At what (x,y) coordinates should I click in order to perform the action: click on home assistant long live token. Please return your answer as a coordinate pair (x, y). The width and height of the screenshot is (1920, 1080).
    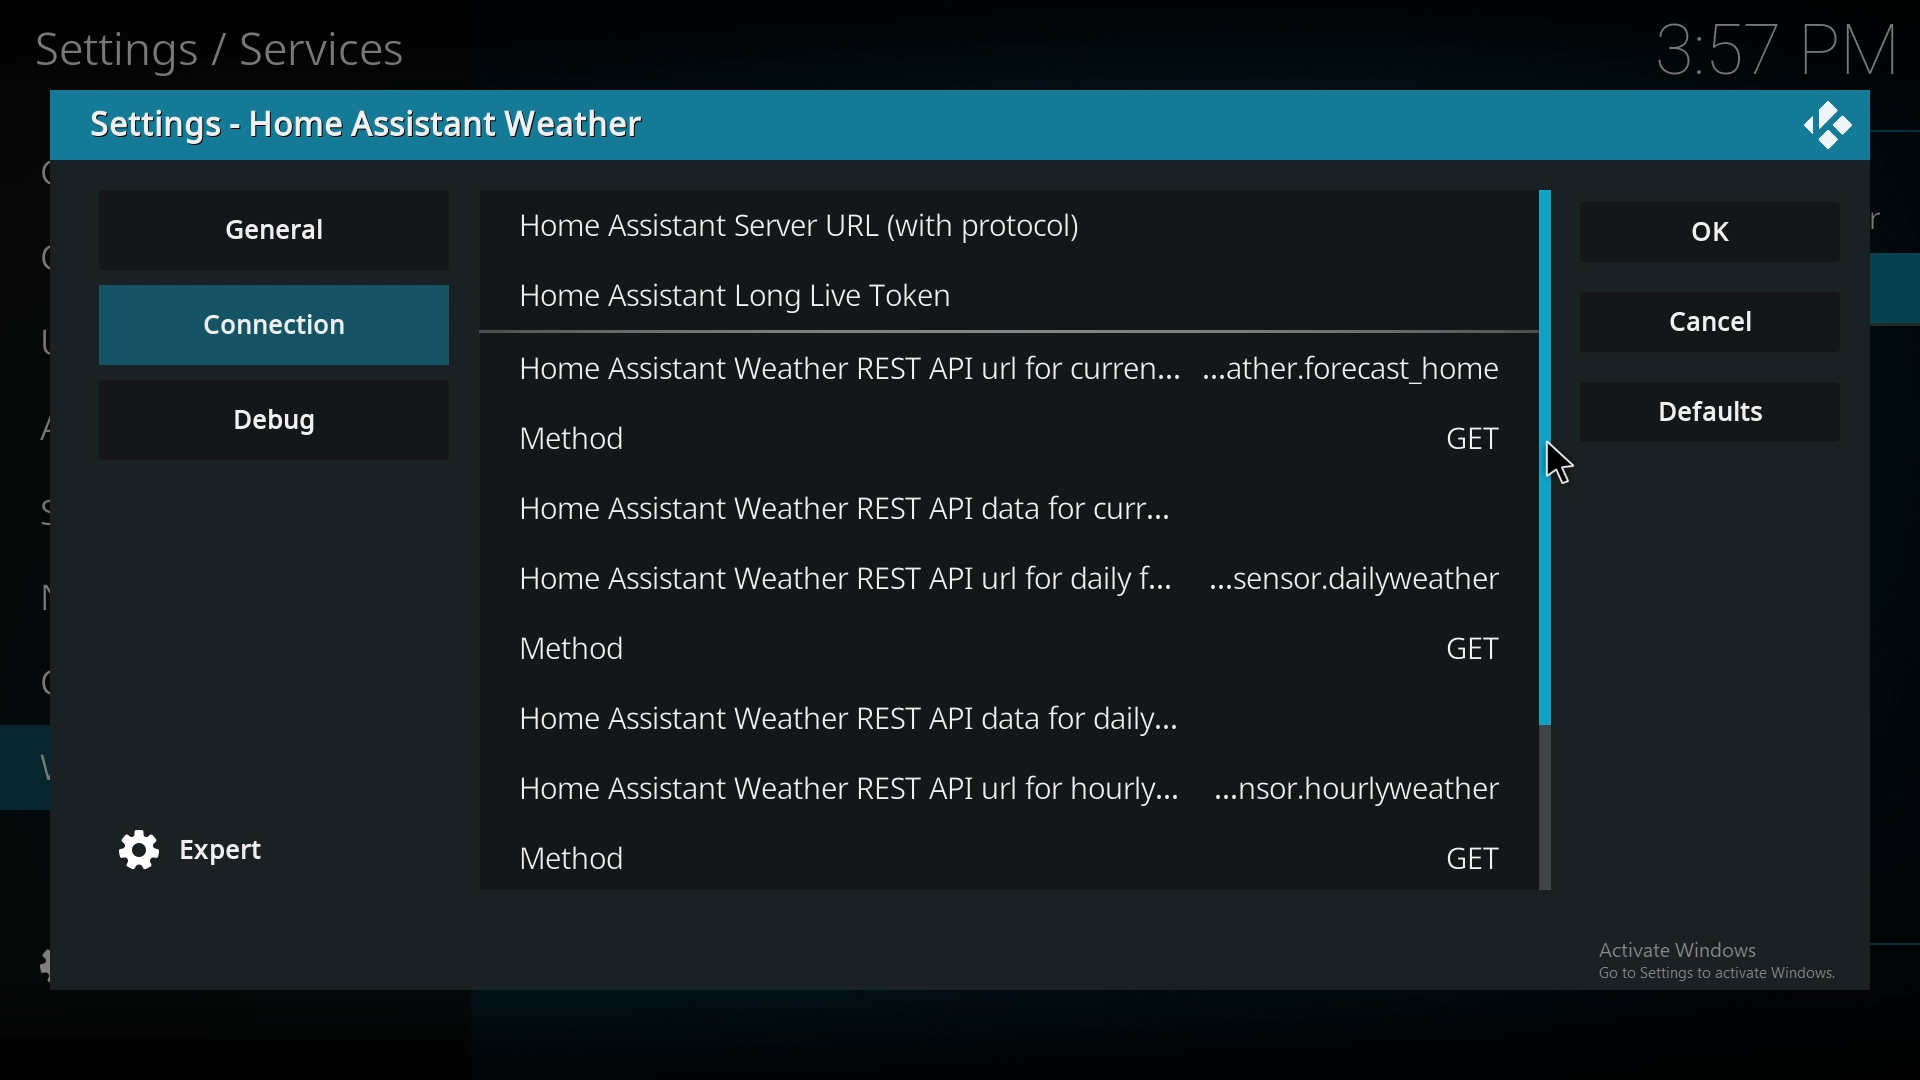
    Looking at the image, I should click on (807, 289).